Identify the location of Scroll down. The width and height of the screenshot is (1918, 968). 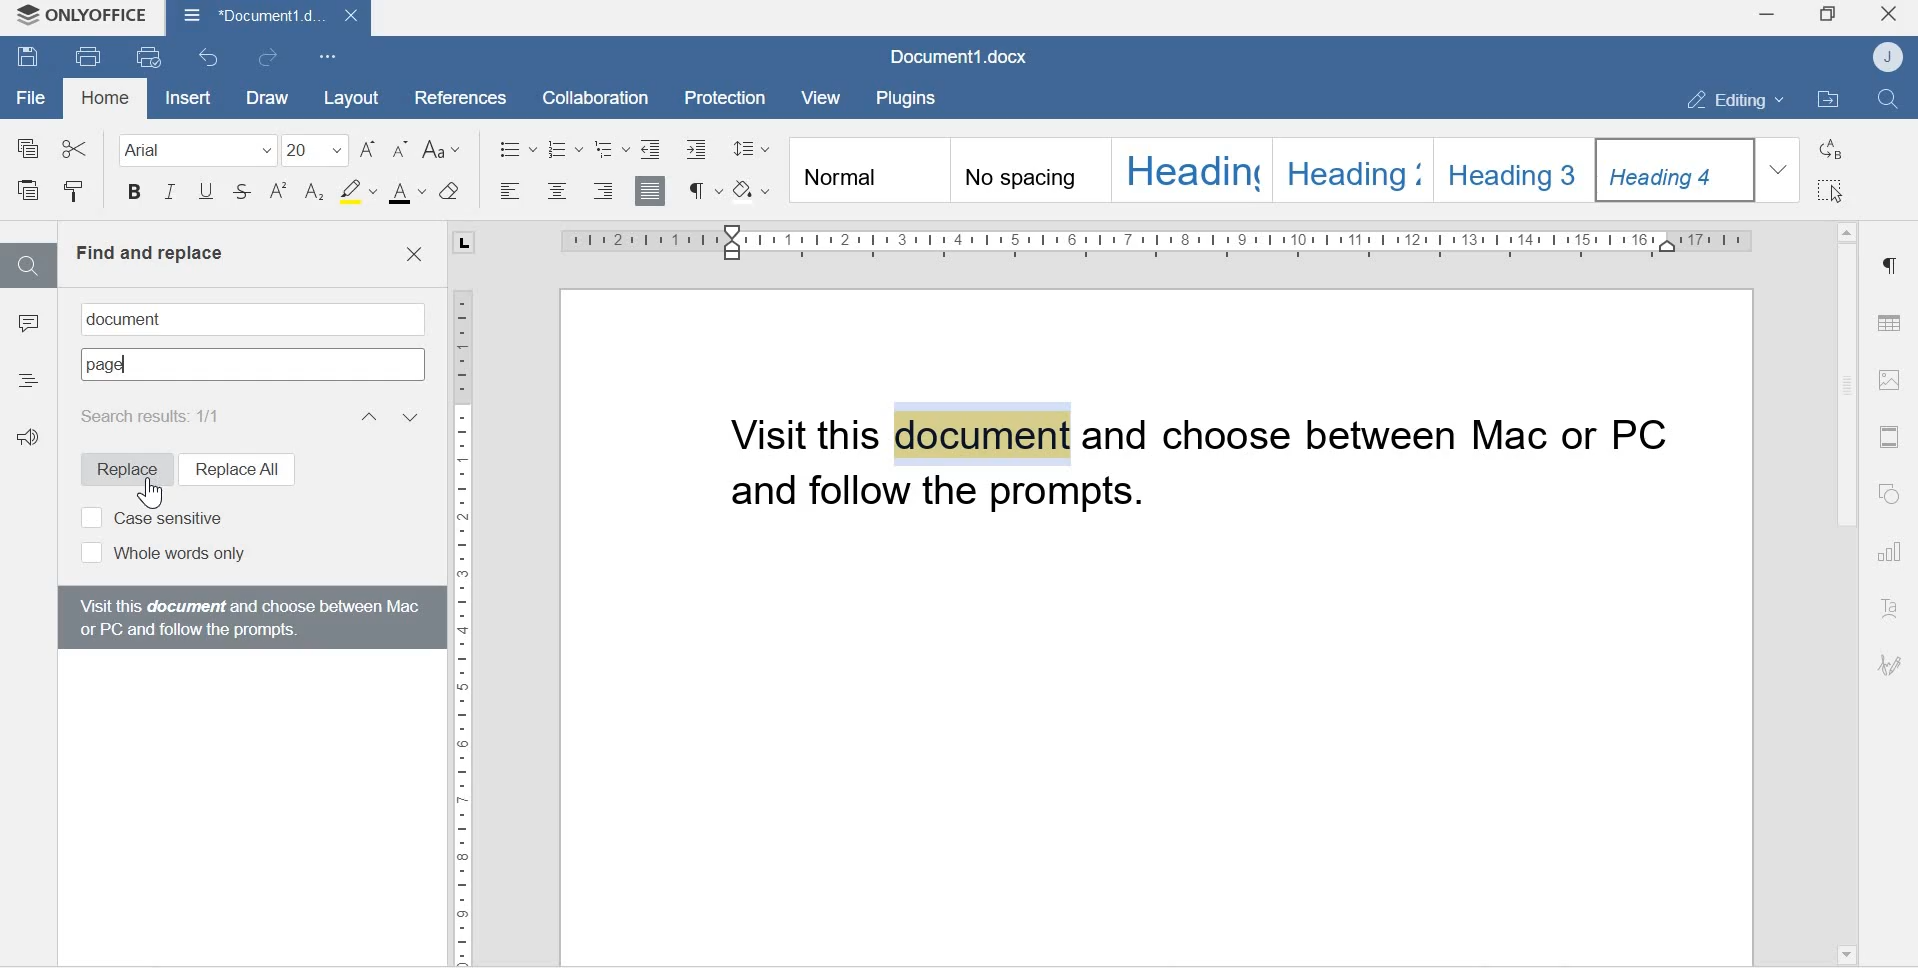
(1845, 952).